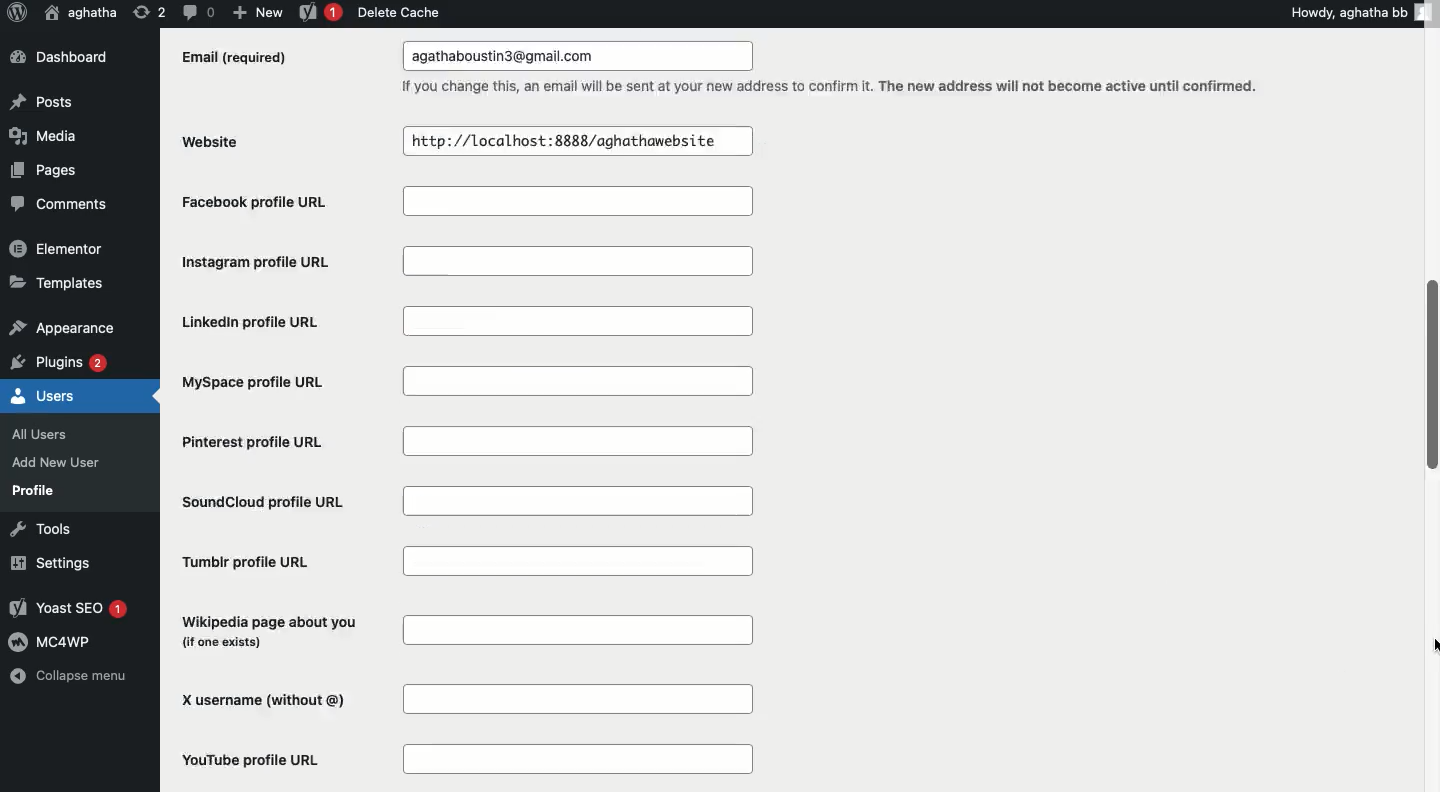  What do you see at coordinates (197, 11) in the screenshot?
I see `Comment` at bounding box center [197, 11].